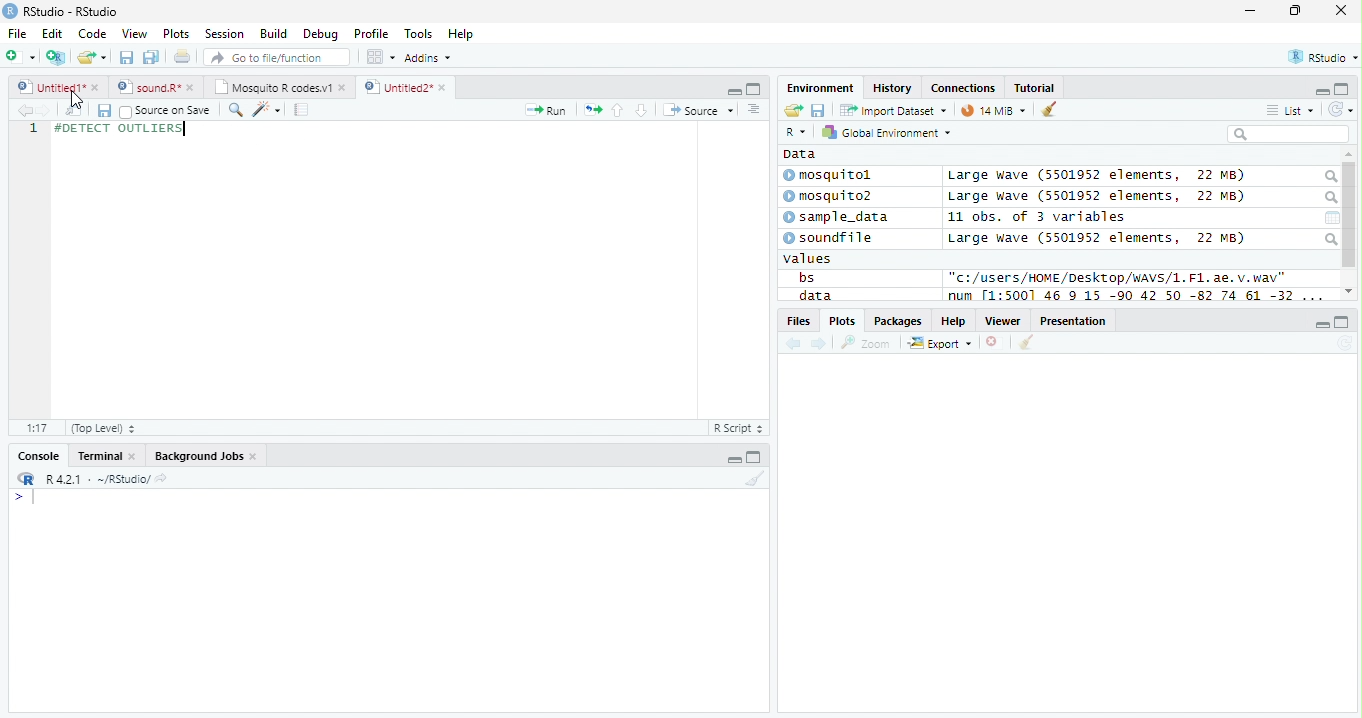  What do you see at coordinates (893, 111) in the screenshot?
I see `Import Dataset` at bounding box center [893, 111].